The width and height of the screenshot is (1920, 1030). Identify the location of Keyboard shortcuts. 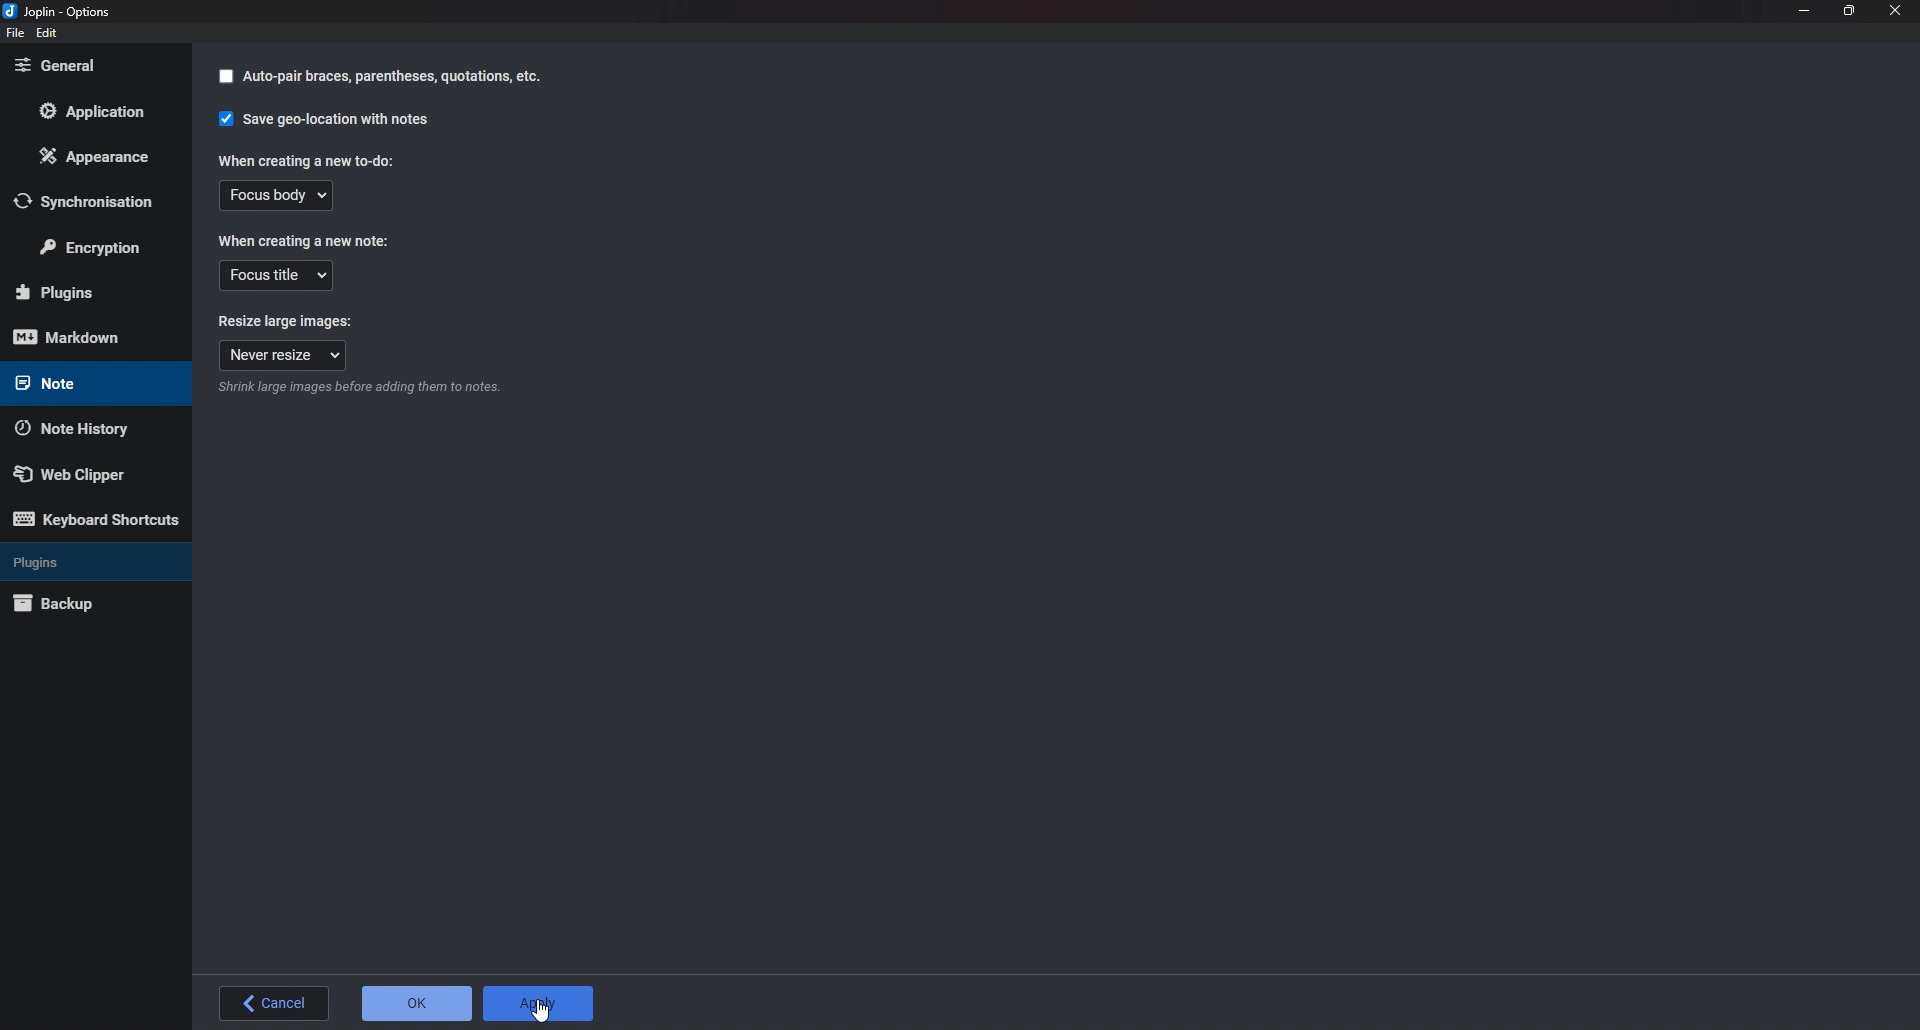
(98, 517).